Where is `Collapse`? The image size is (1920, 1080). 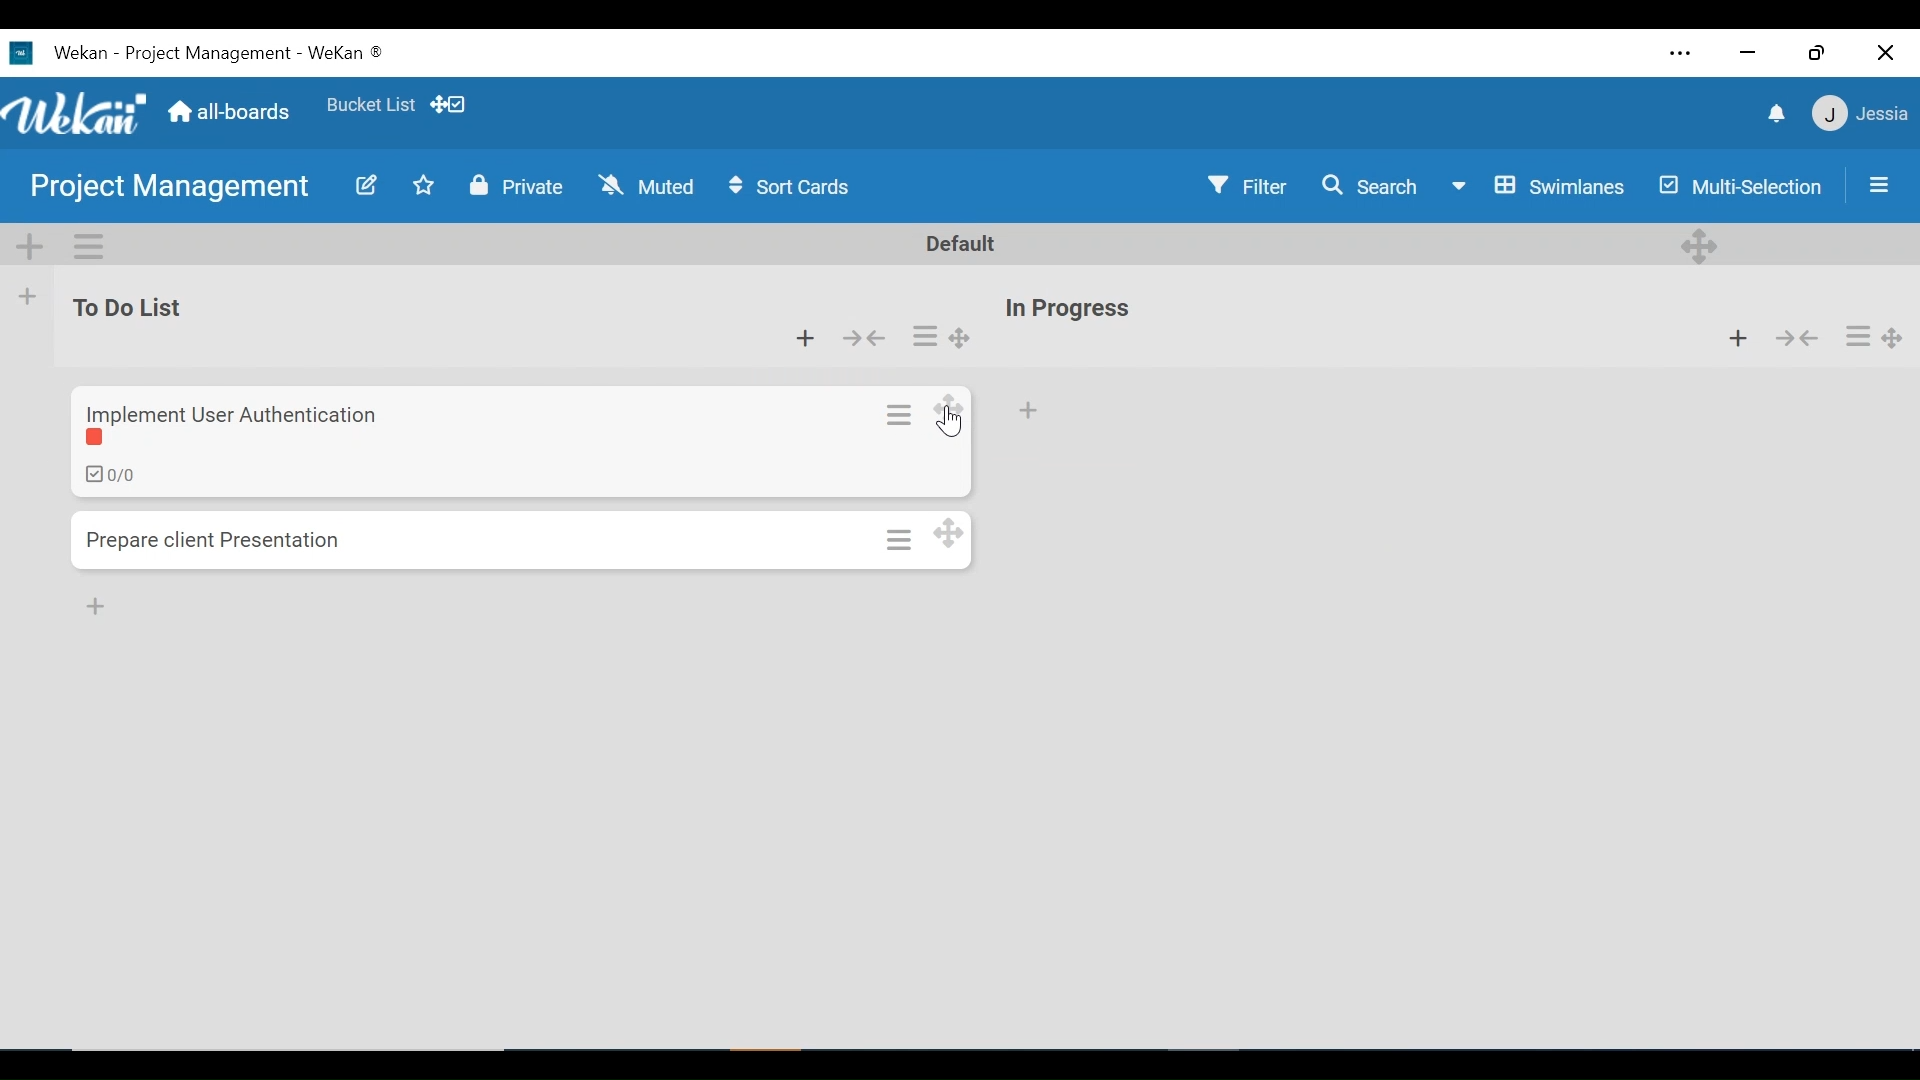
Collapse is located at coordinates (861, 339).